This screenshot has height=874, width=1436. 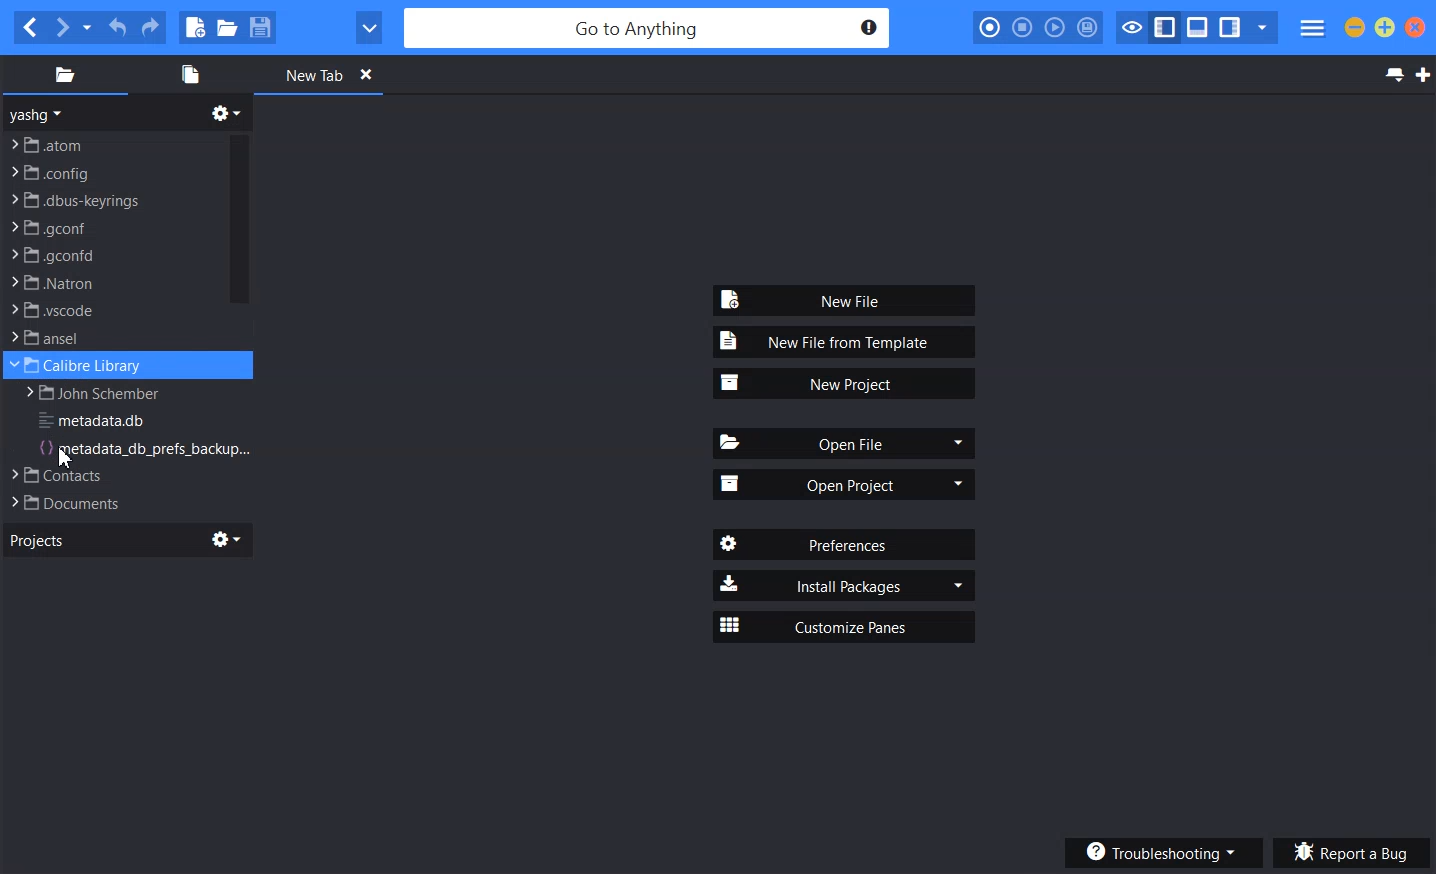 What do you see at coordinates (111, 338) in the screenshot?
I see `File` at bounding box center [111, 338].